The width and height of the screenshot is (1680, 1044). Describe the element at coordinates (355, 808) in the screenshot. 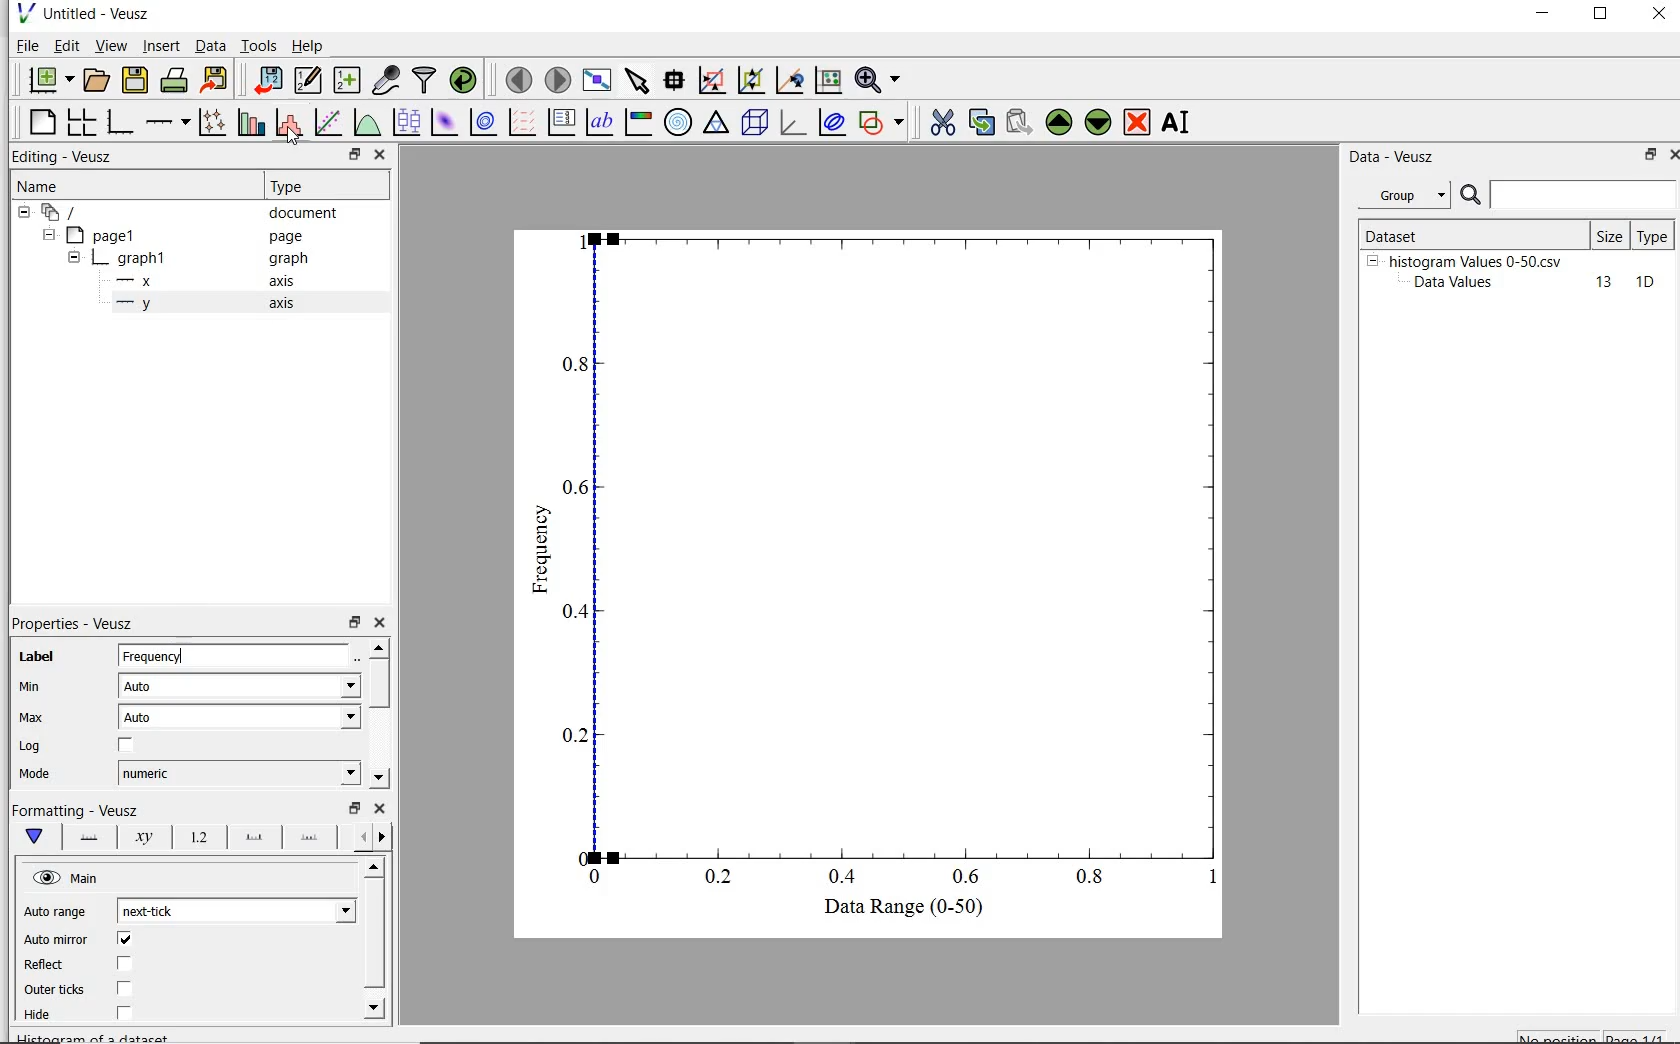

I see `restore down` at that location.